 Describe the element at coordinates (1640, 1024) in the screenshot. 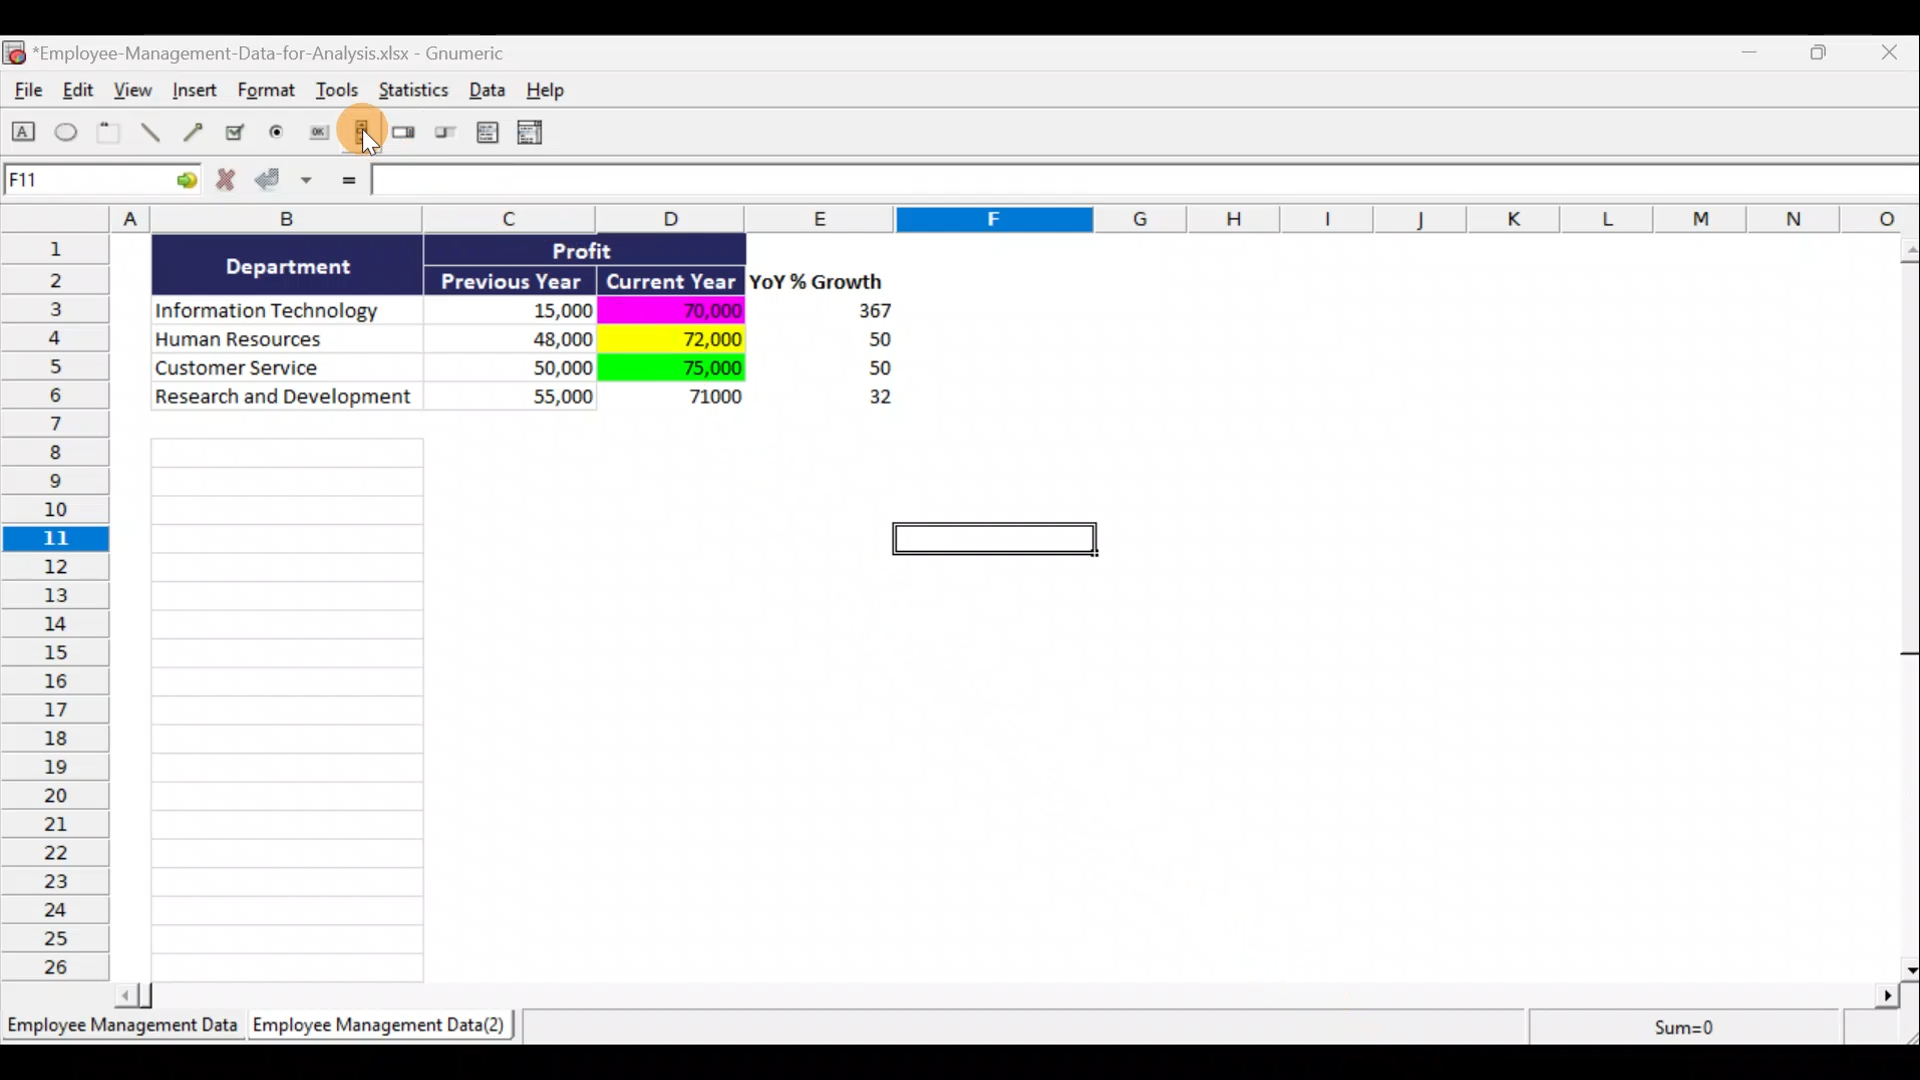

I see `Sum=0` at that location.